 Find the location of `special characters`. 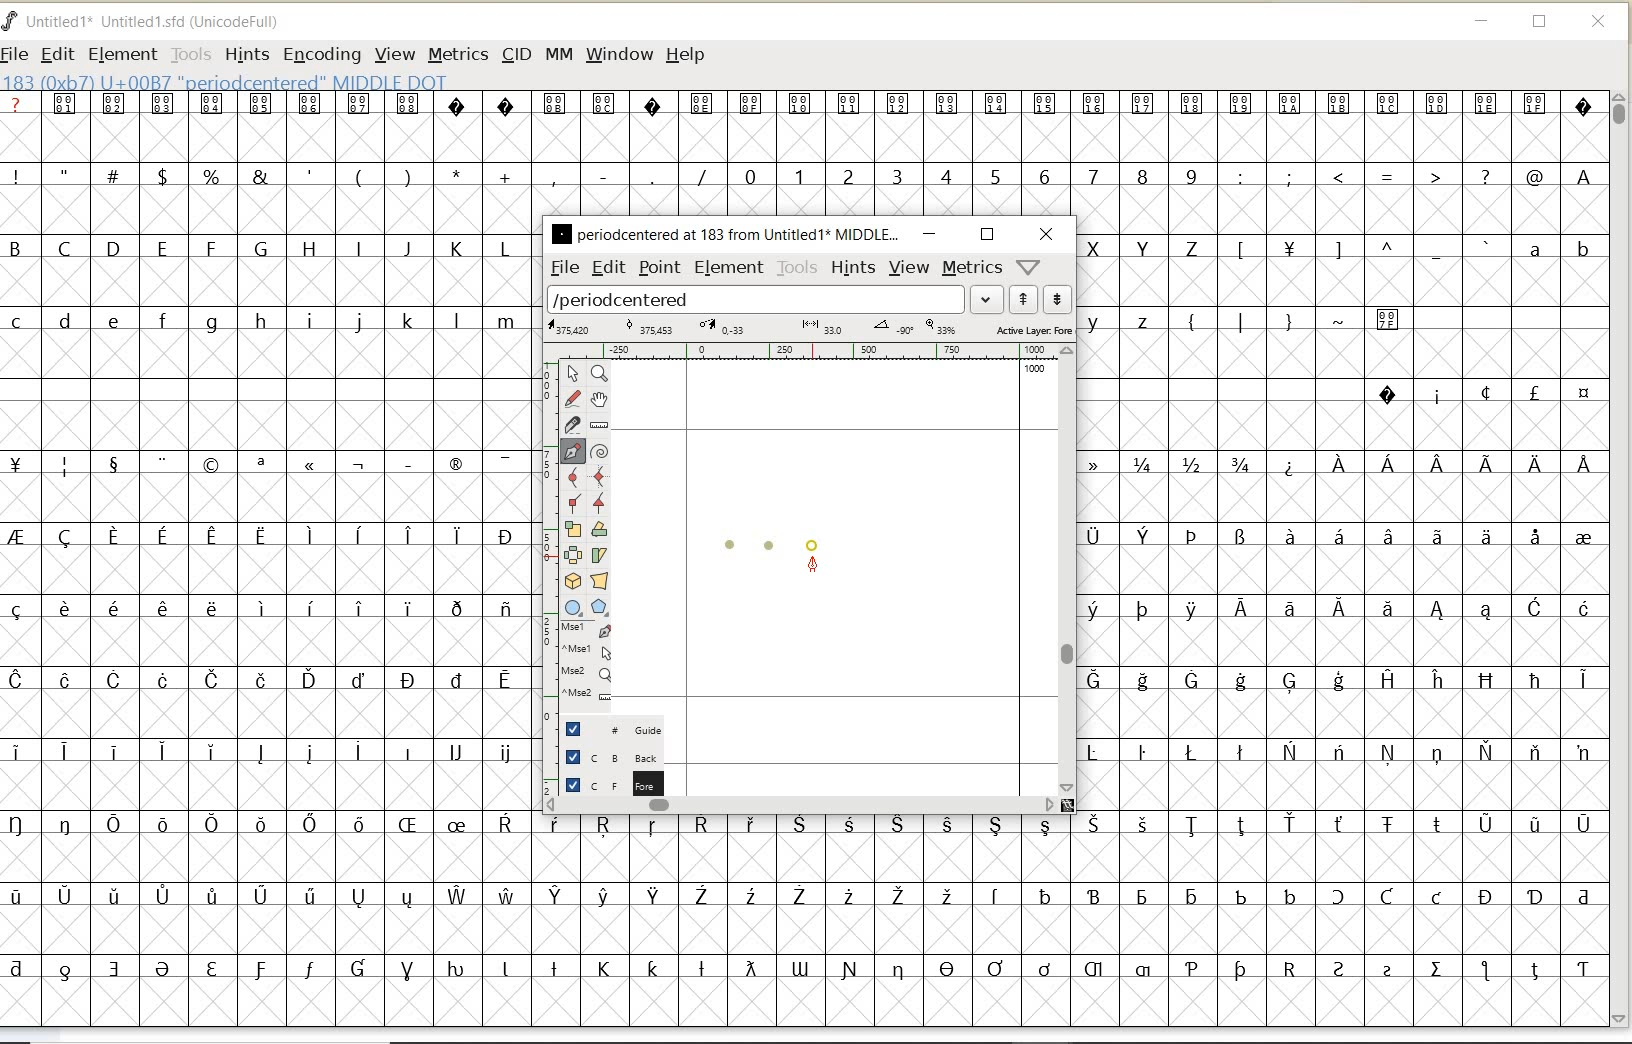

special characters is located at coordinates (1318, 328).